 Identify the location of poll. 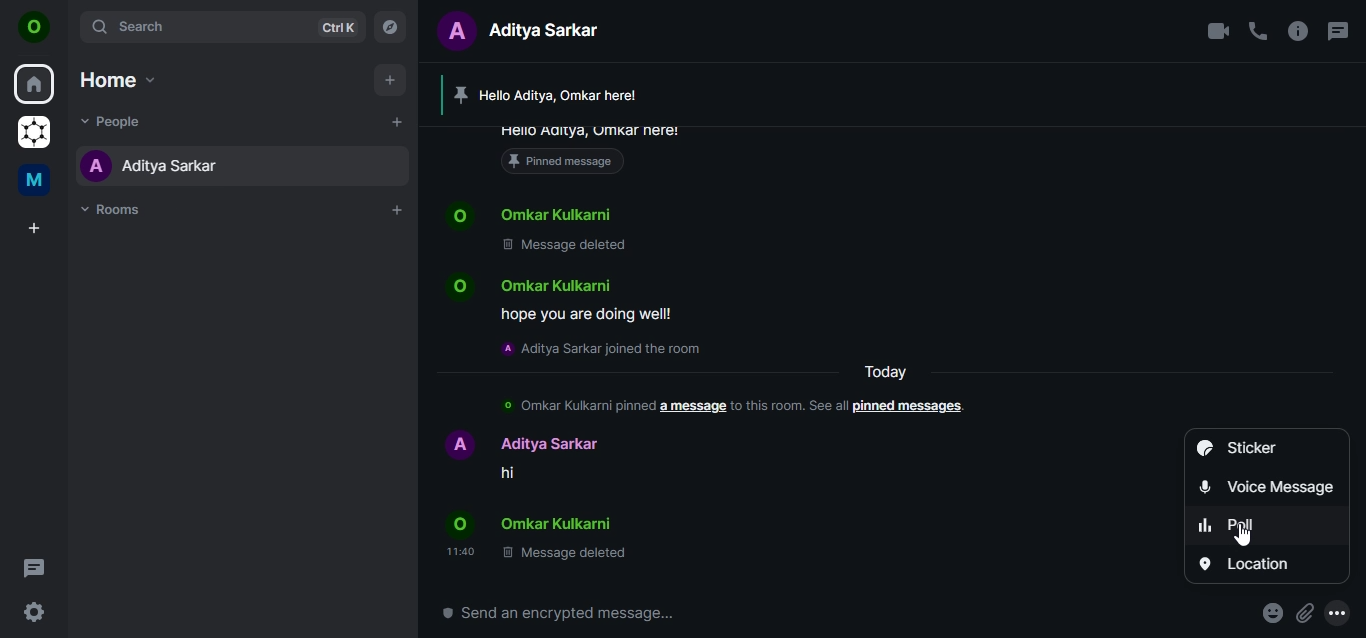
(1236, 522).